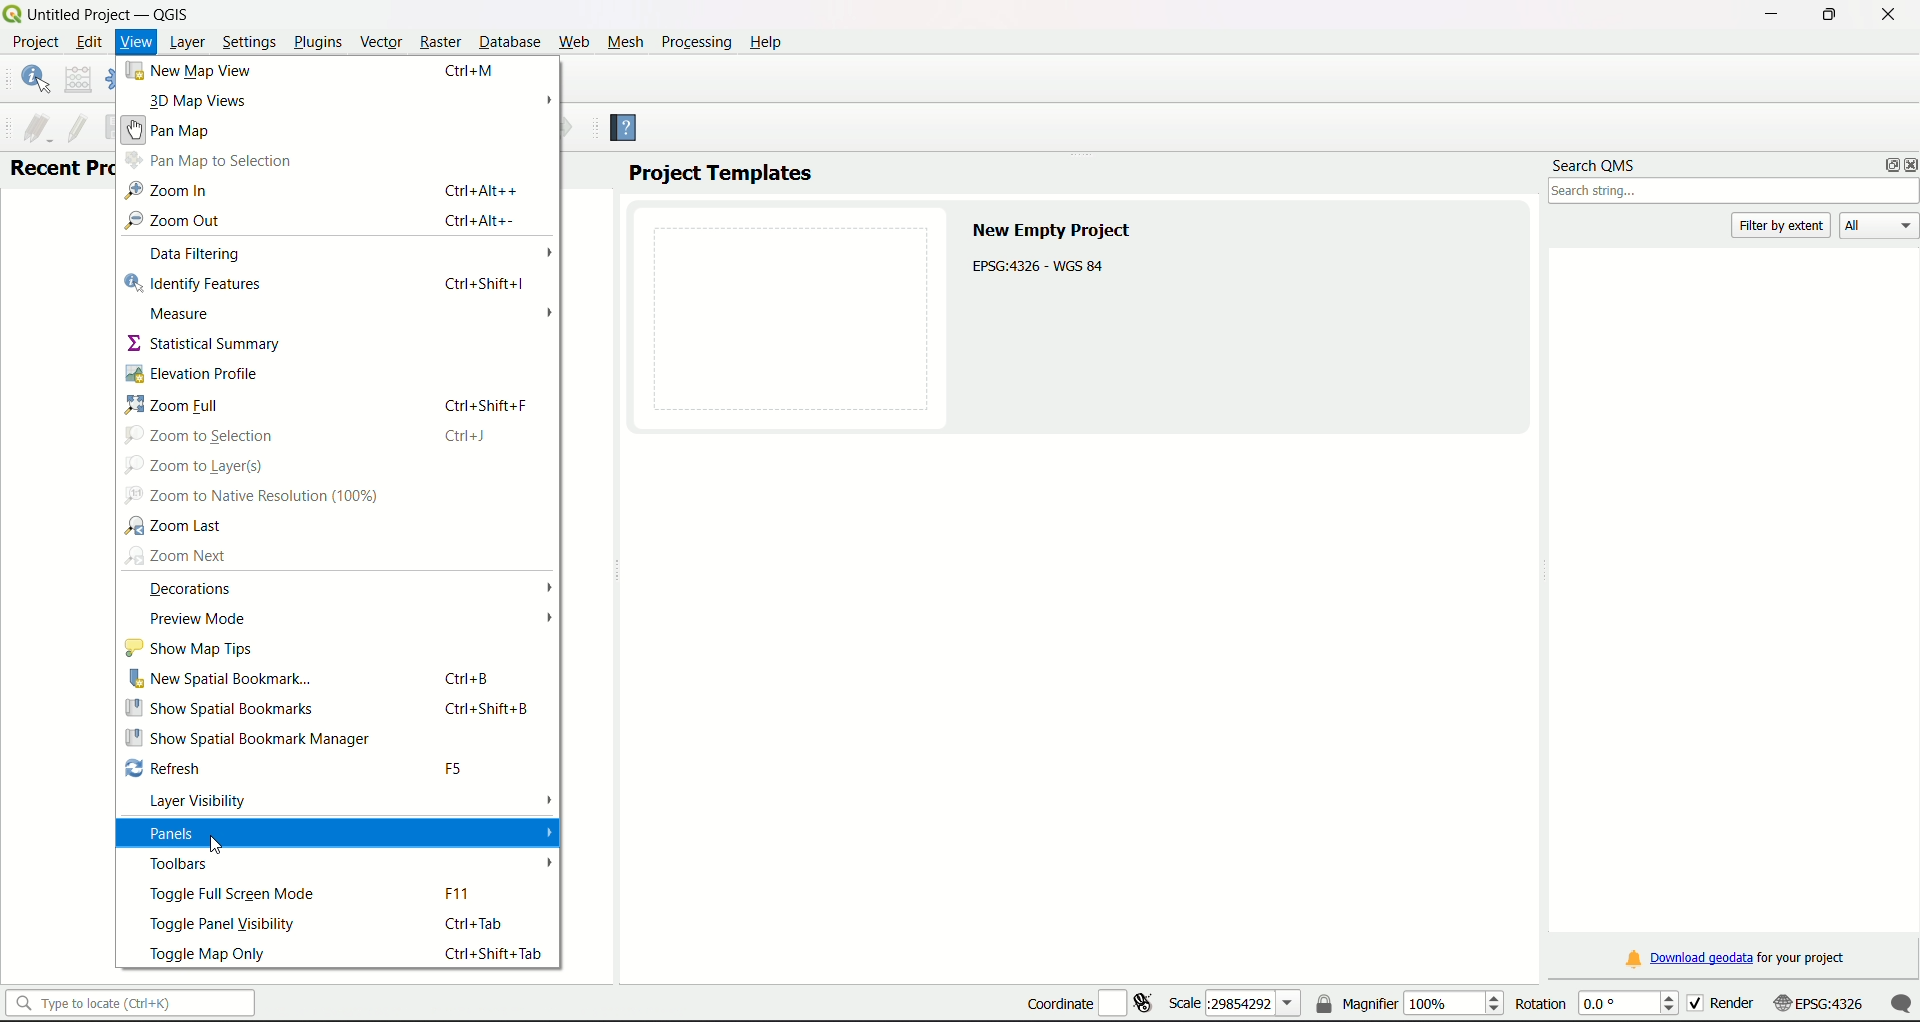 This screenshot has width=1920, height=1022. Describe the element at coordinates (79, 78) in the screenshot. I see `open field calculator` at that location.